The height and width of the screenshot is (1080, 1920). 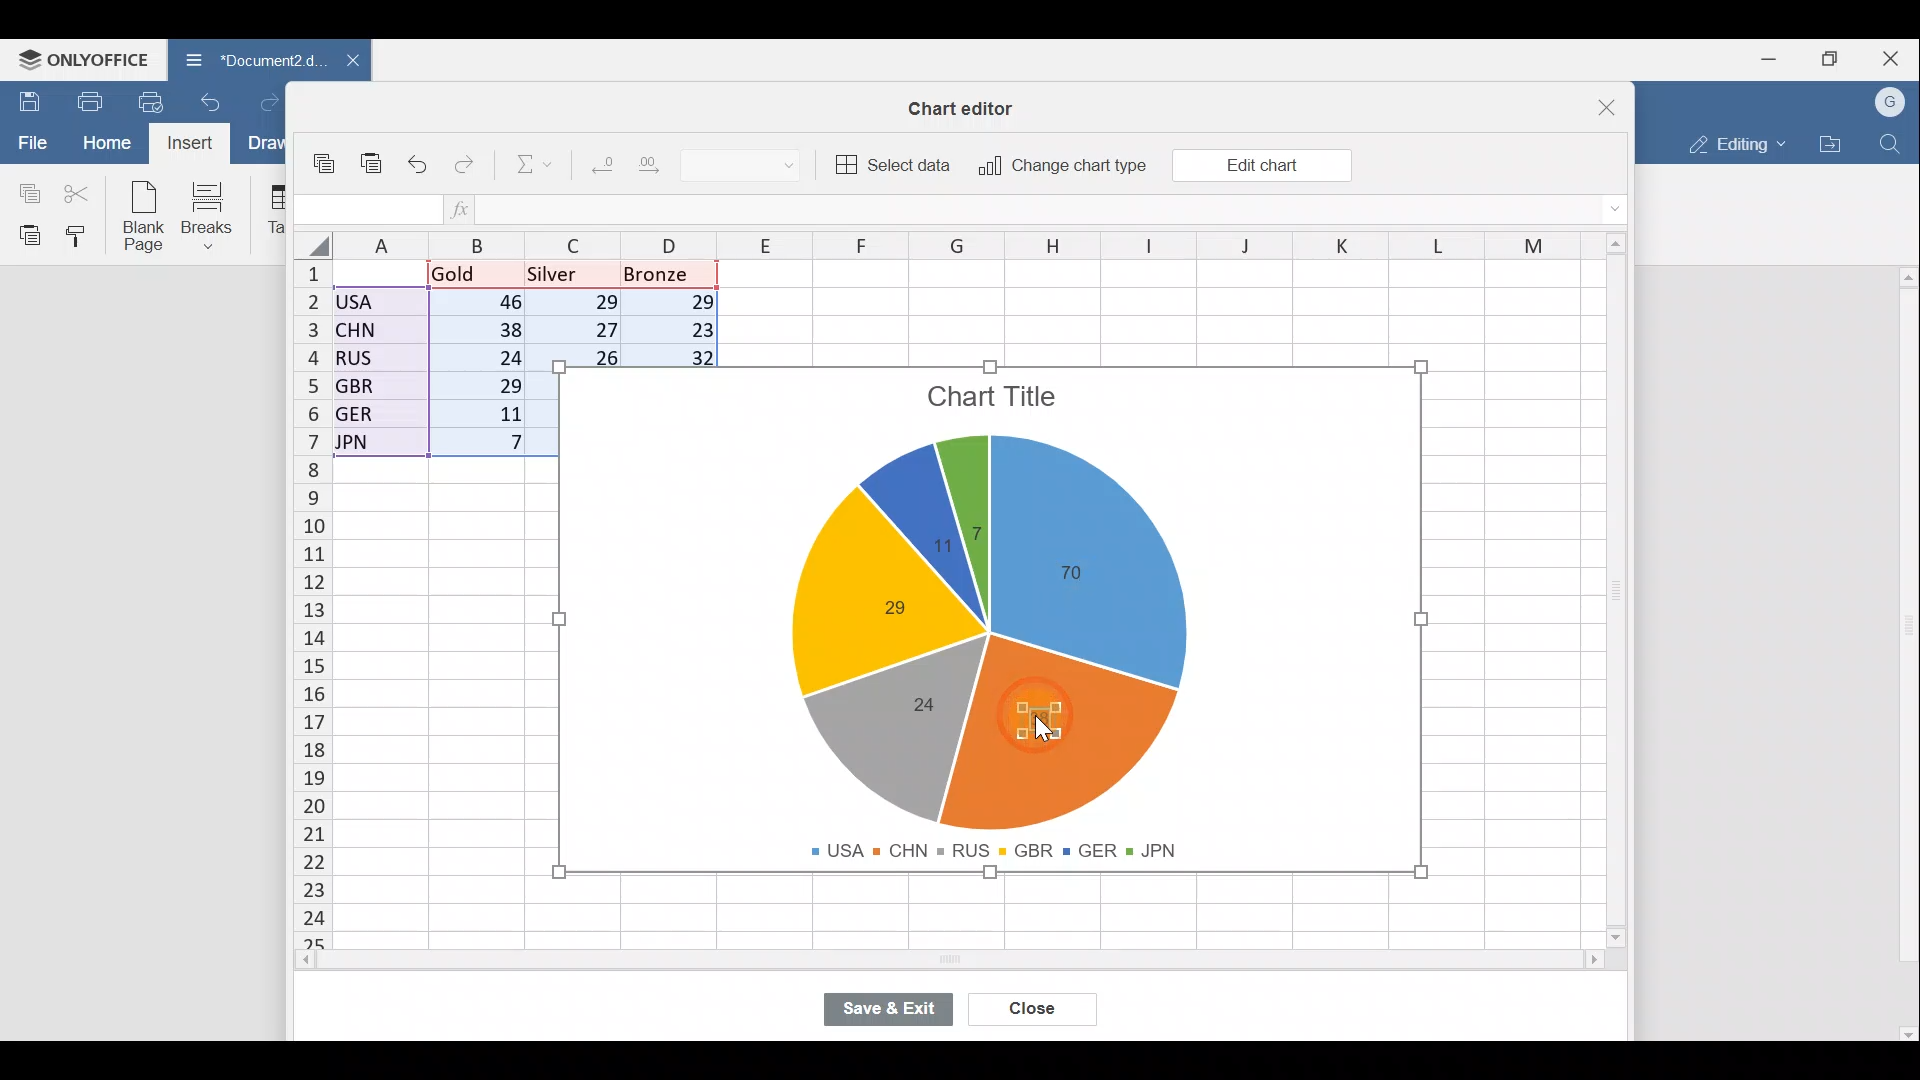 What do you see at coordinates (601, 160) in the screenshot?
I see `Decrease decimal` at bounding box center [601, 160].